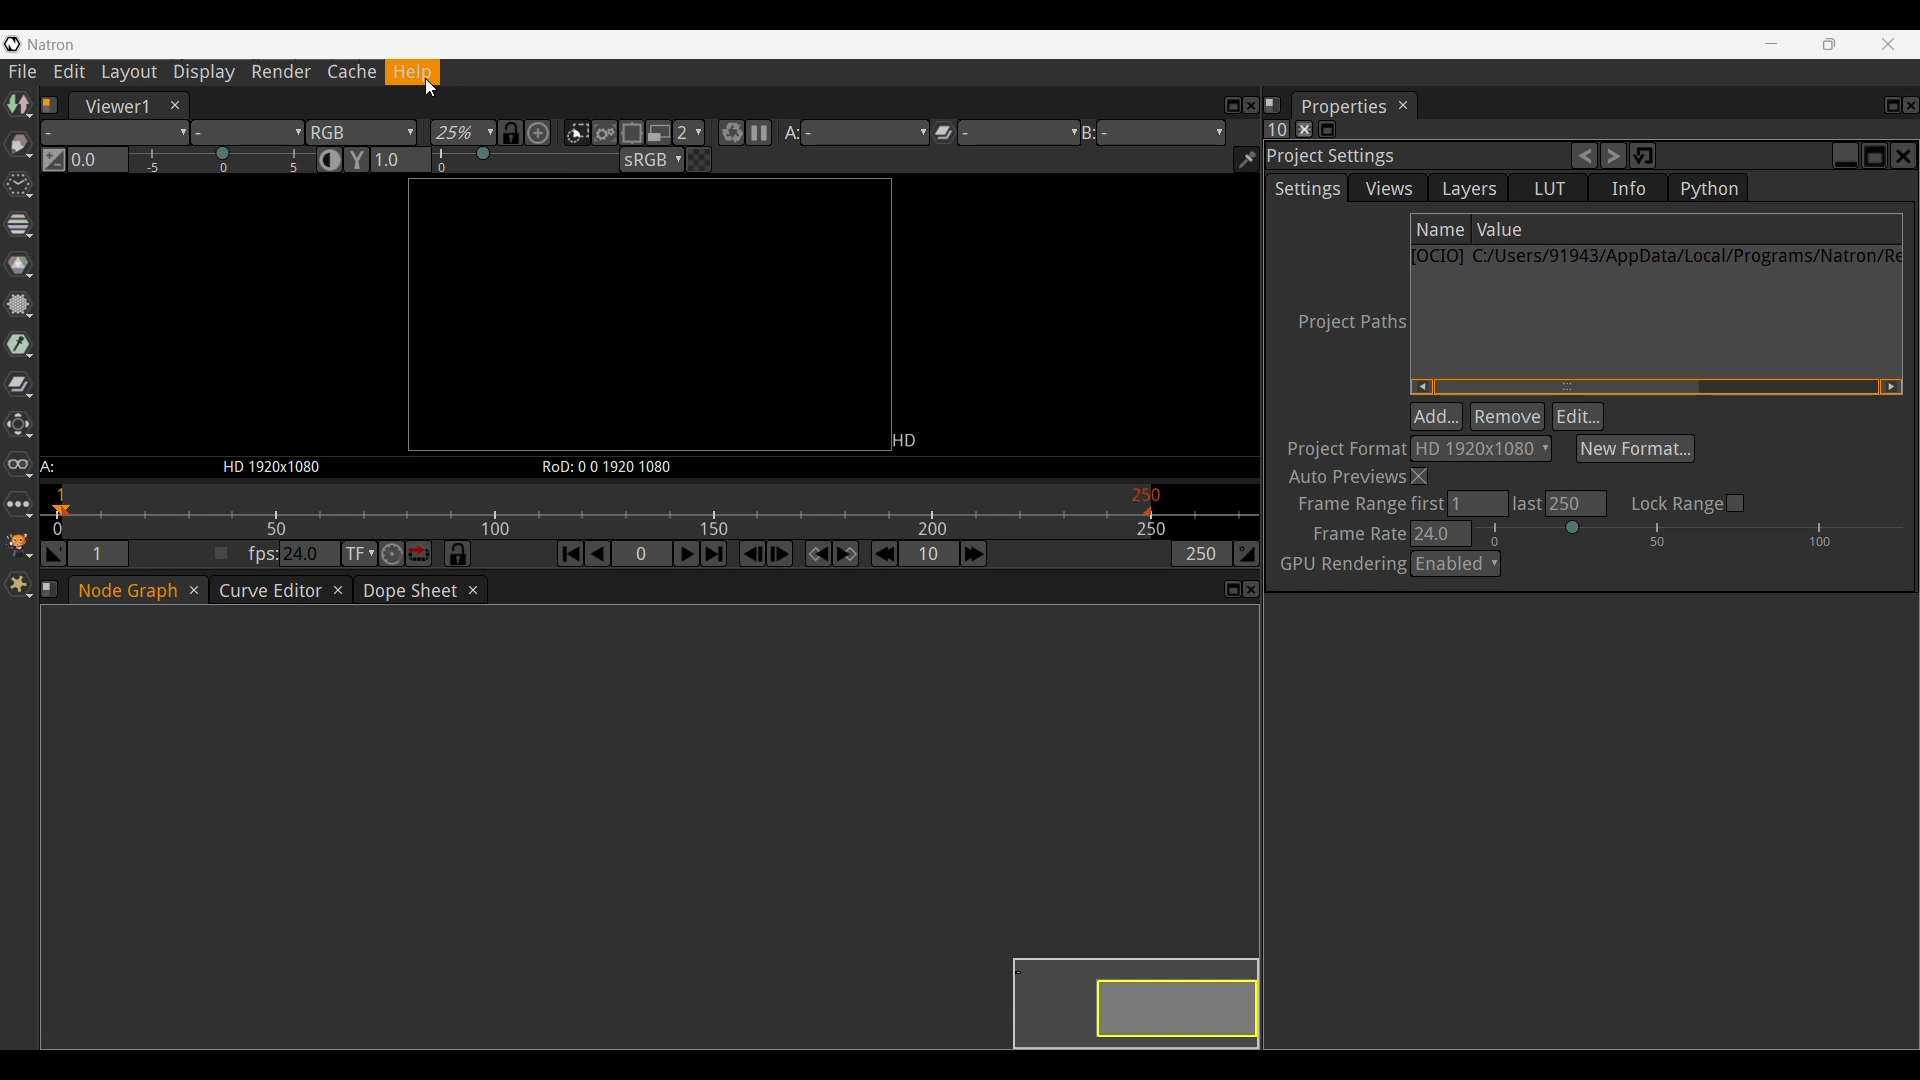 The height and width of the screenshot is (1080, 1920). What do you see at coordinates (1421, 387) in the screenshot?
I see `Quick slide to left` at bounding box center [1421, 387].